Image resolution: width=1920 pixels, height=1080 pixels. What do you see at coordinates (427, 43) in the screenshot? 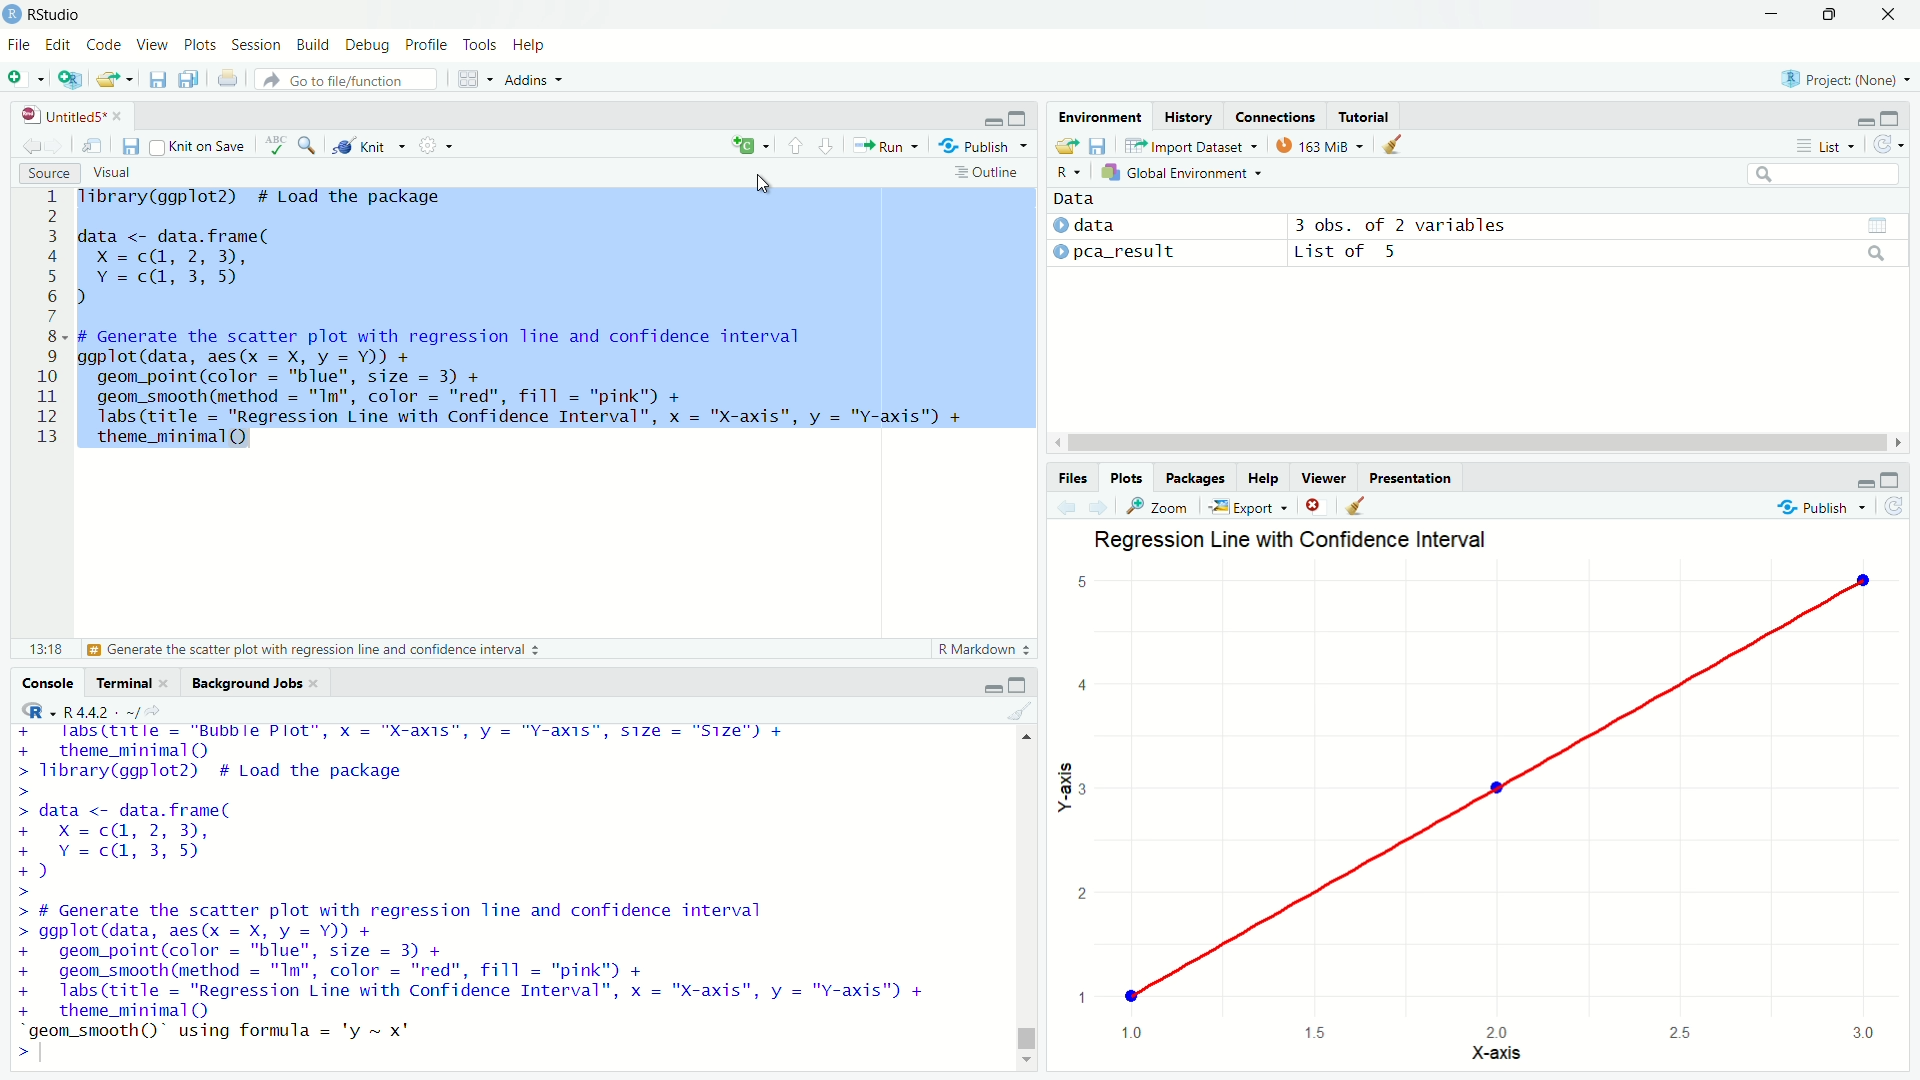
I see `Profile` at bounding box center [427, 43].